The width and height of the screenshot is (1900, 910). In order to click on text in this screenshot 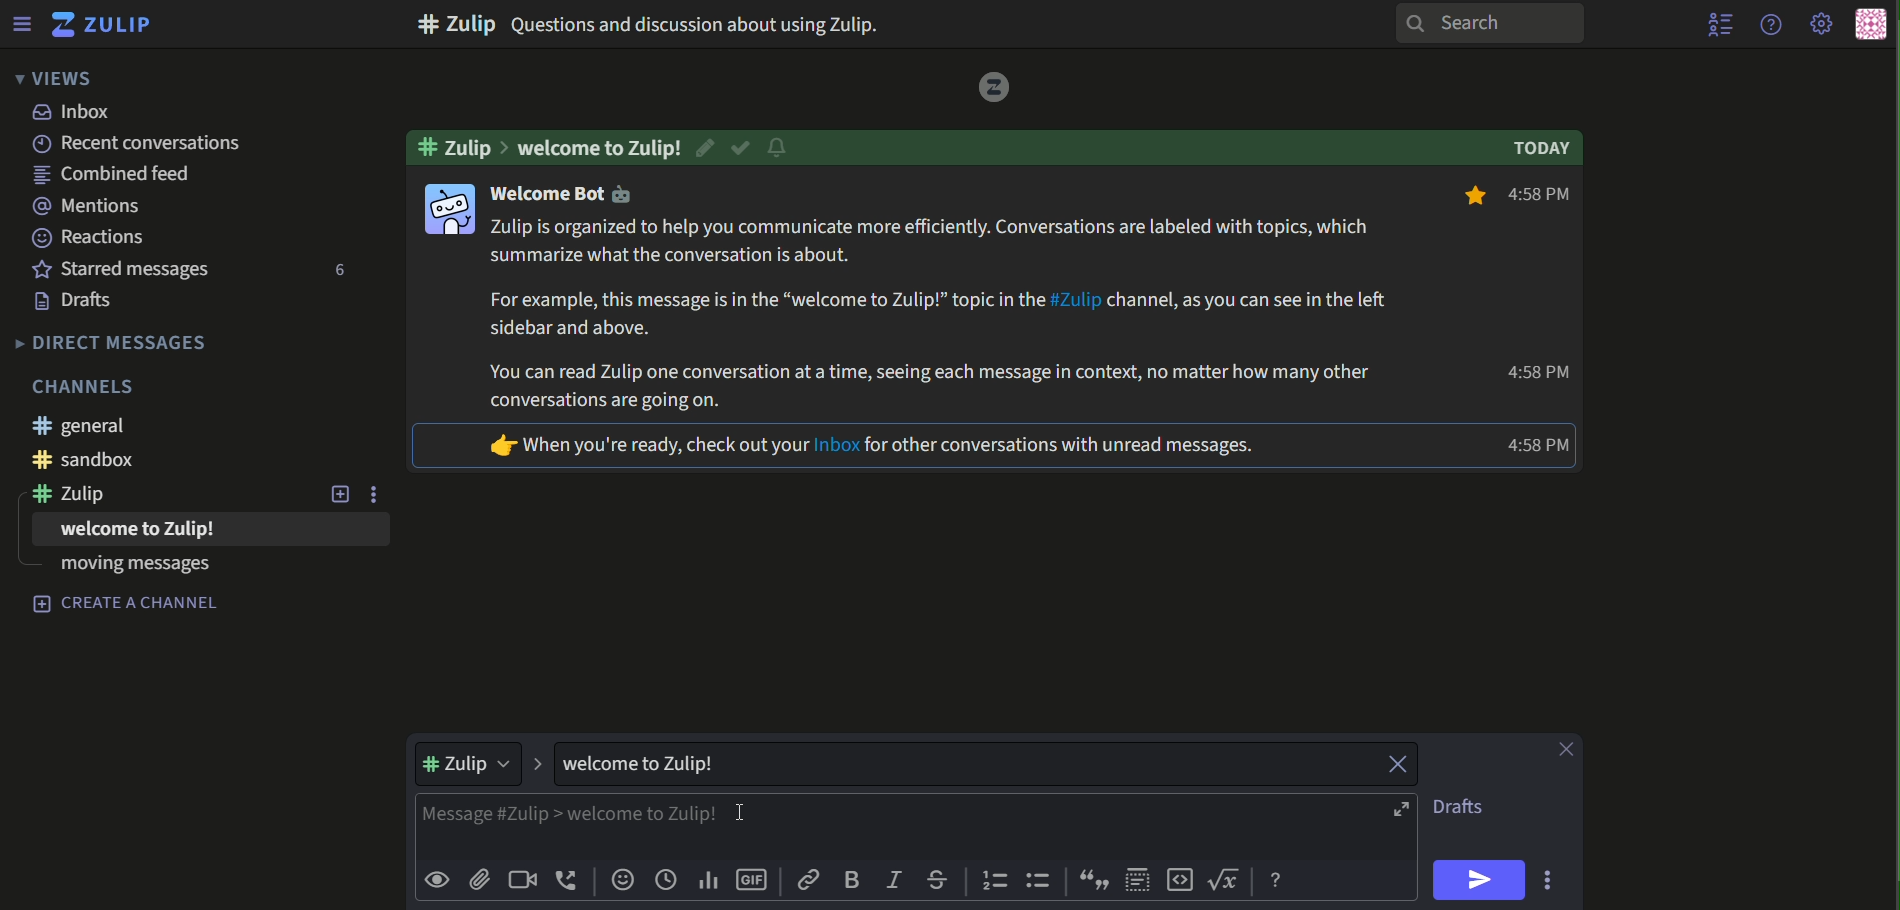, I will do `click(81, 302)`.